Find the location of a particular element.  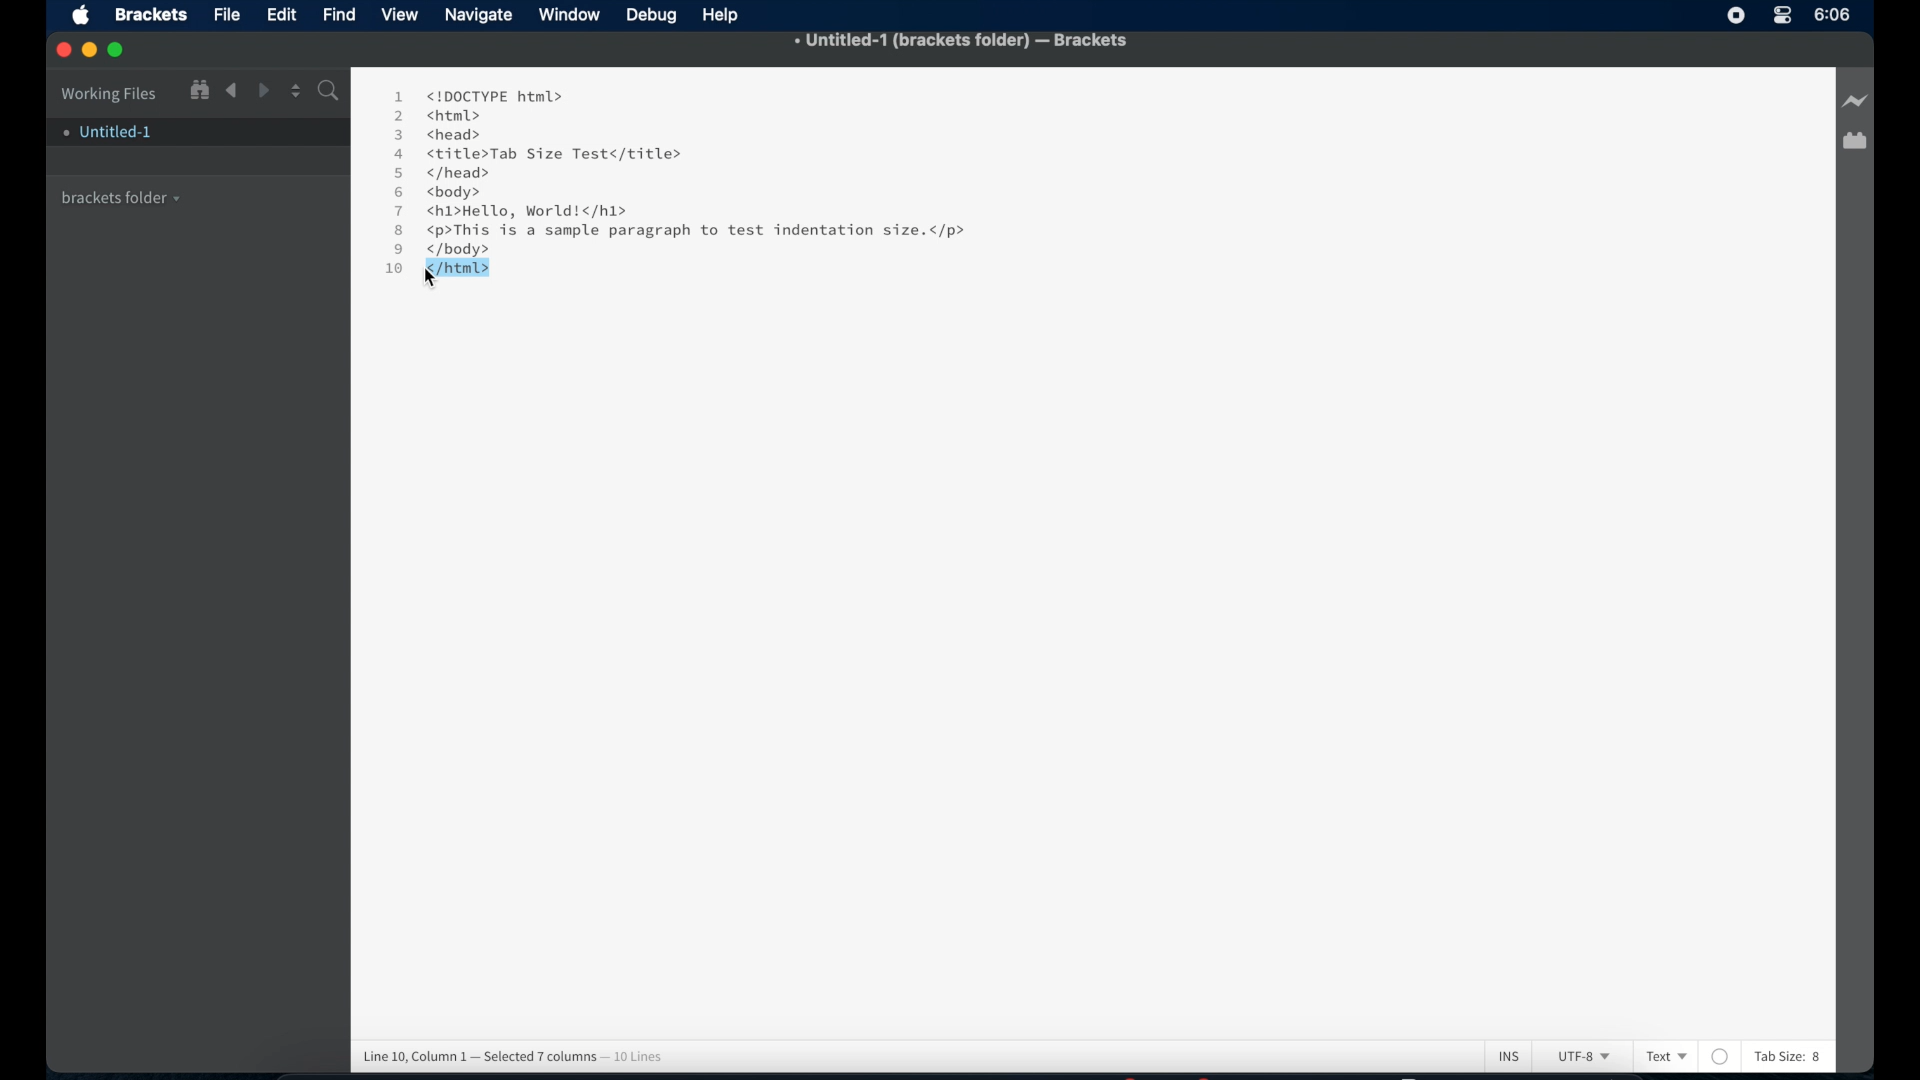

2 <html> is located at coordinates (437, 115).